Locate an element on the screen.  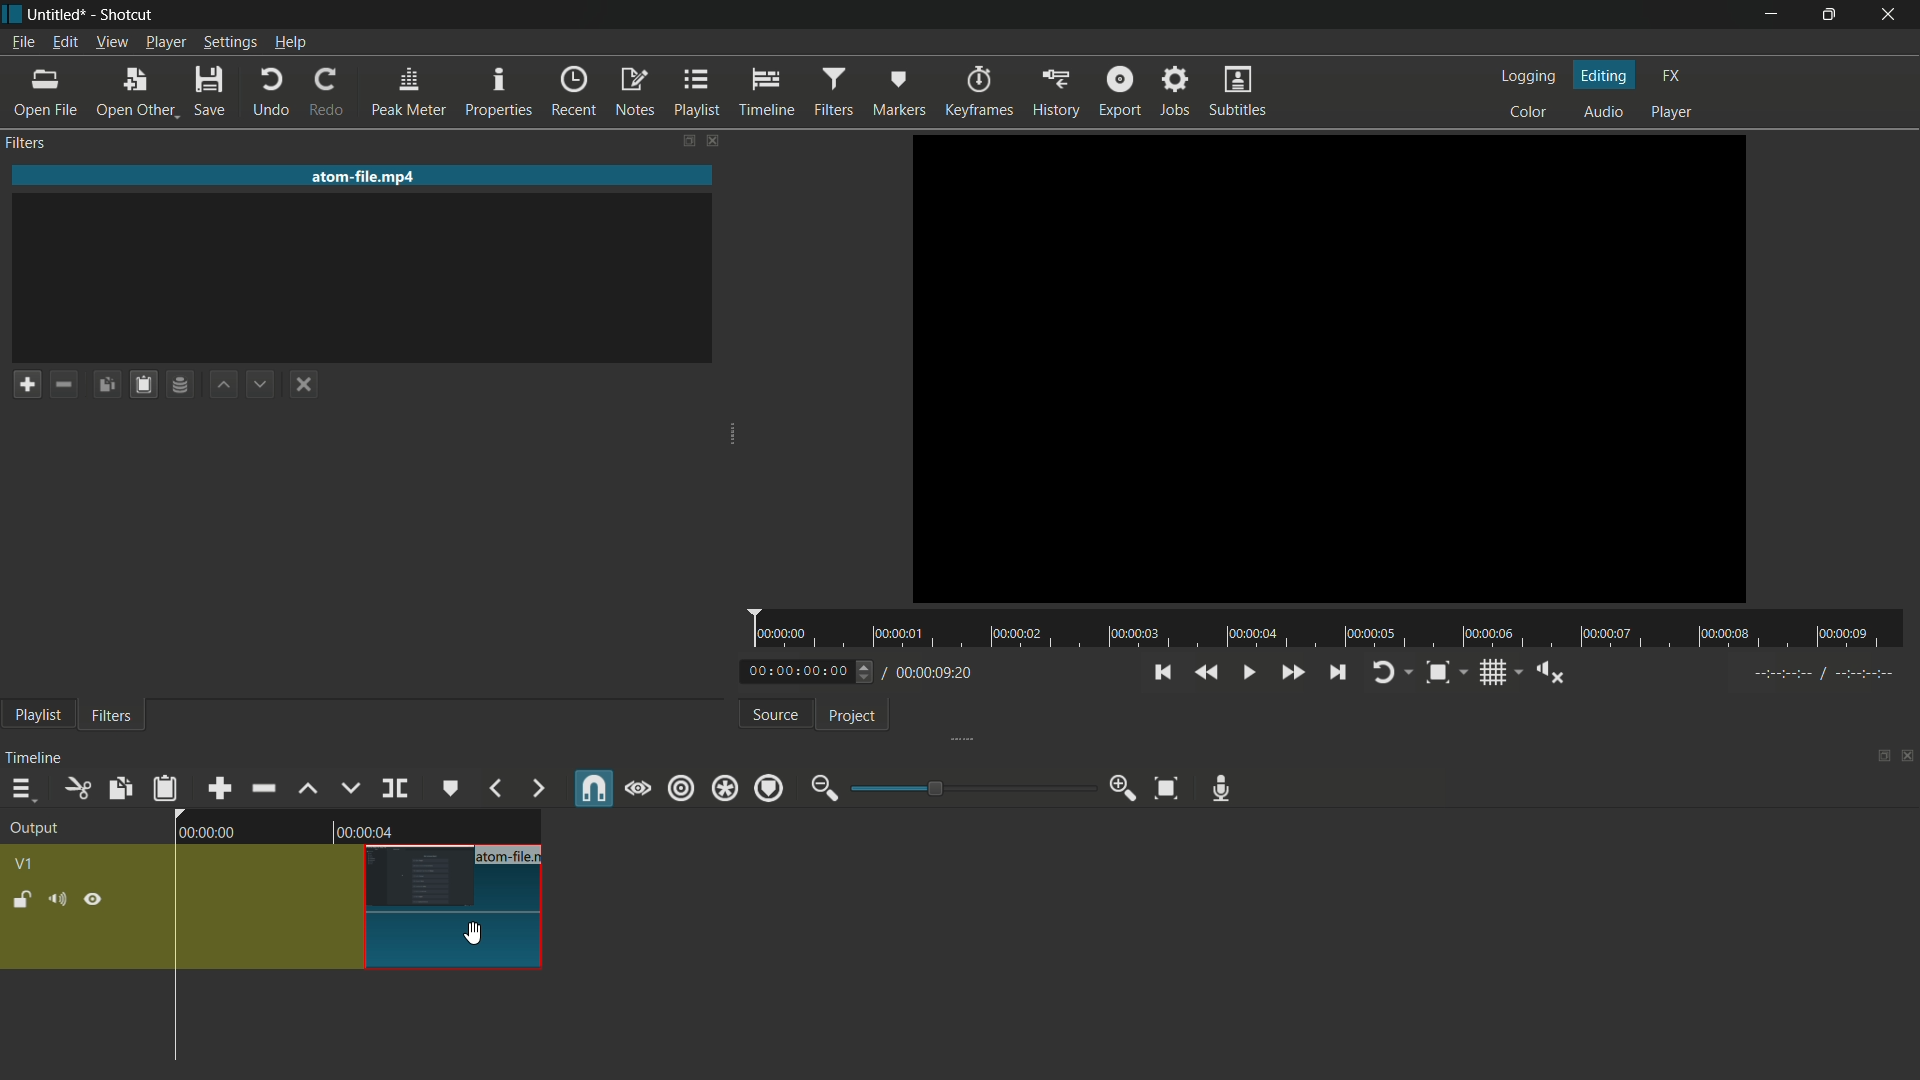
close filter pane is located at coordinates (716, 139).